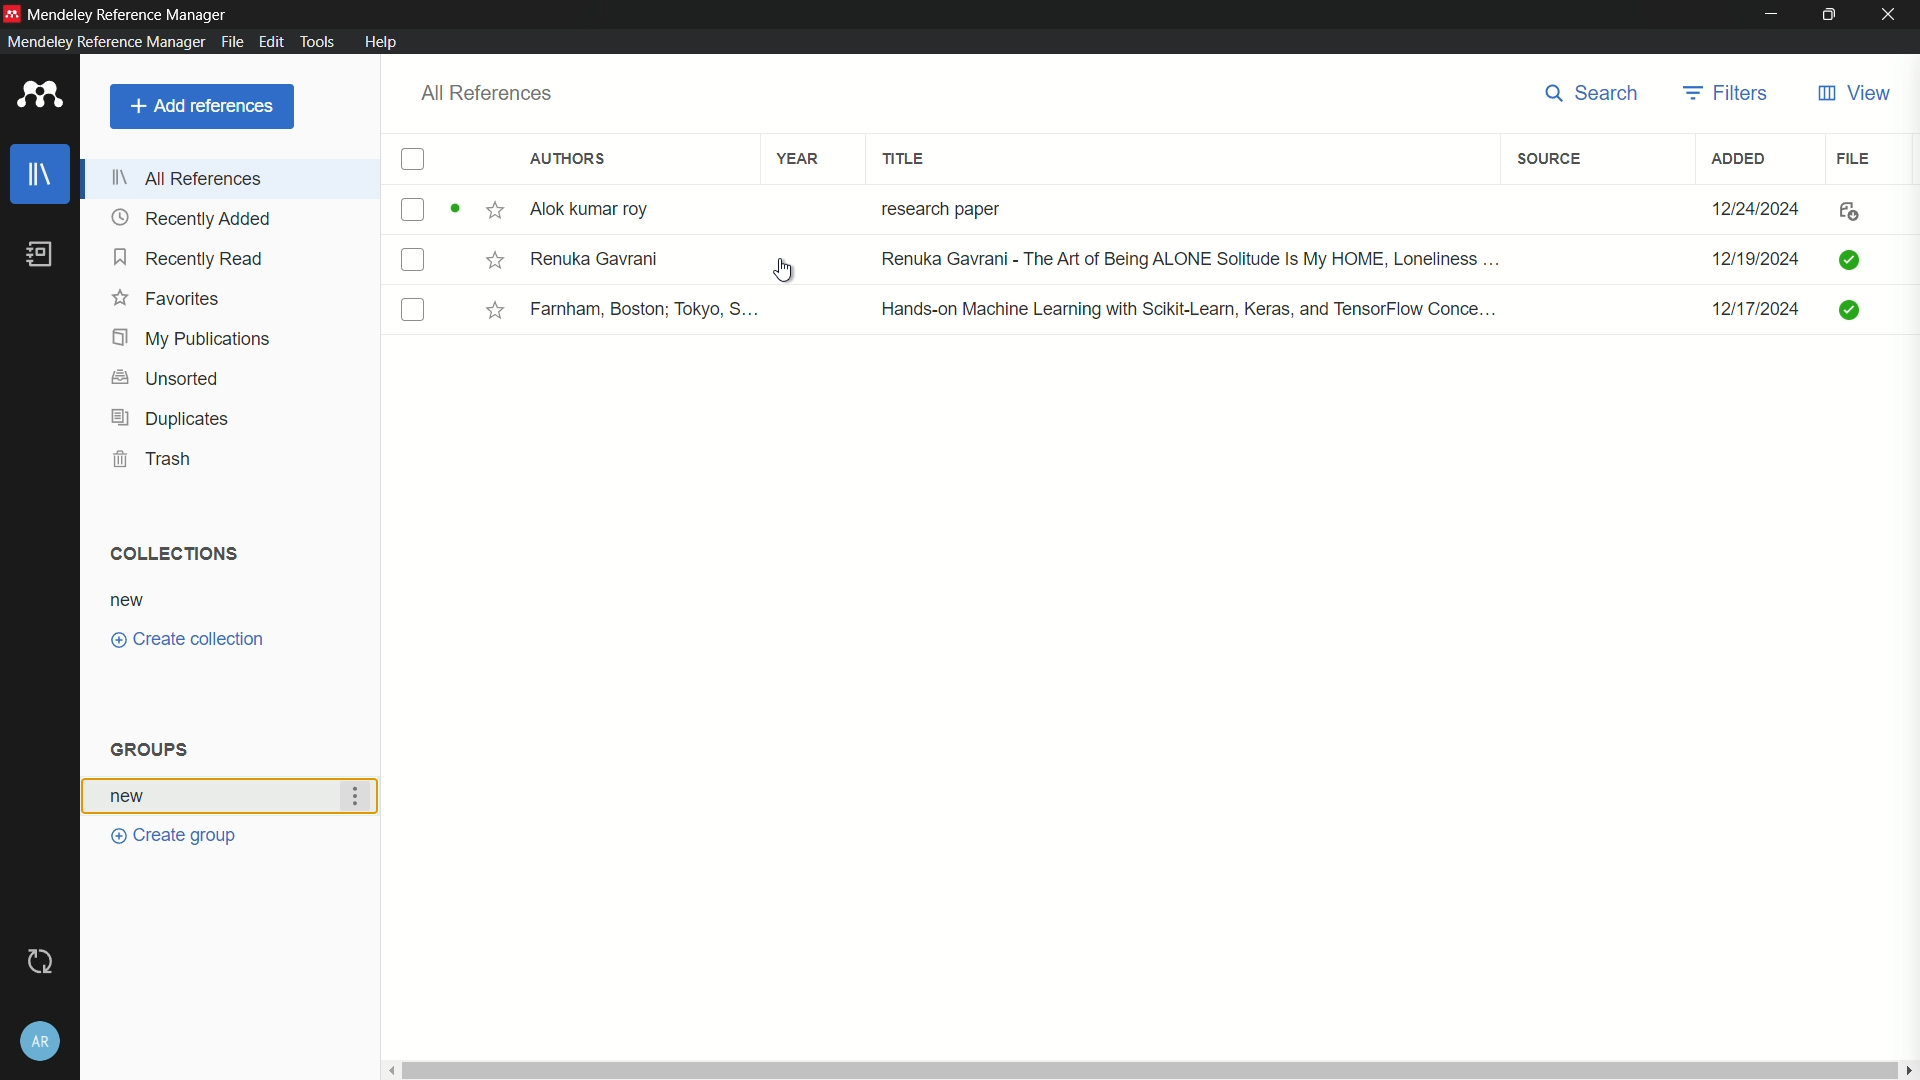 The image size is (1920, 1080). What do you see at coordinates (1852, 94) in the screenshot?
I see `view` at bounding box center [1852, 94].